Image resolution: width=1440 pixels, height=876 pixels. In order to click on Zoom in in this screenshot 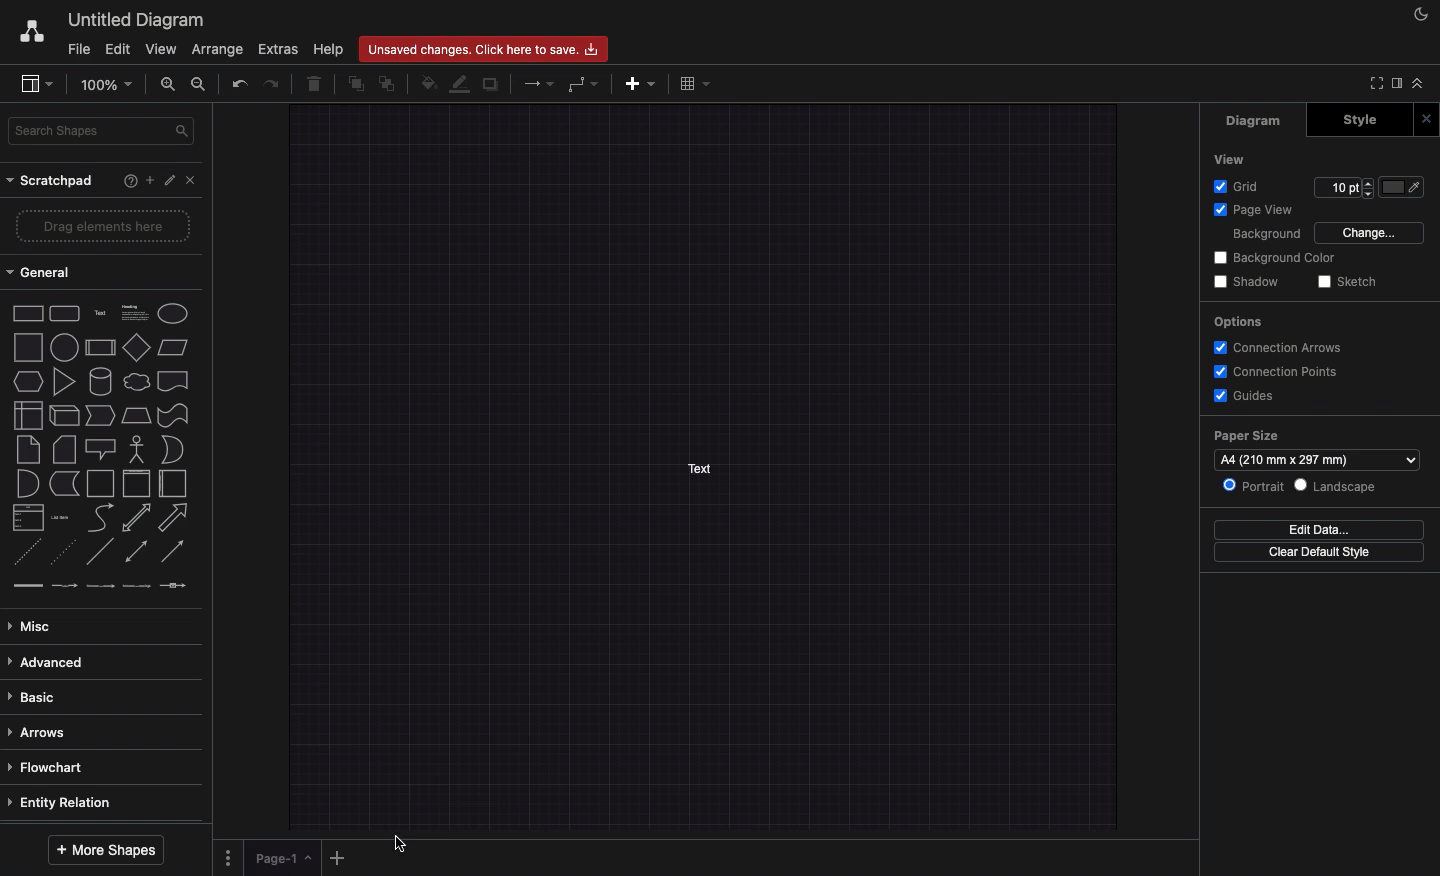, I will do `click(171, 86)`.